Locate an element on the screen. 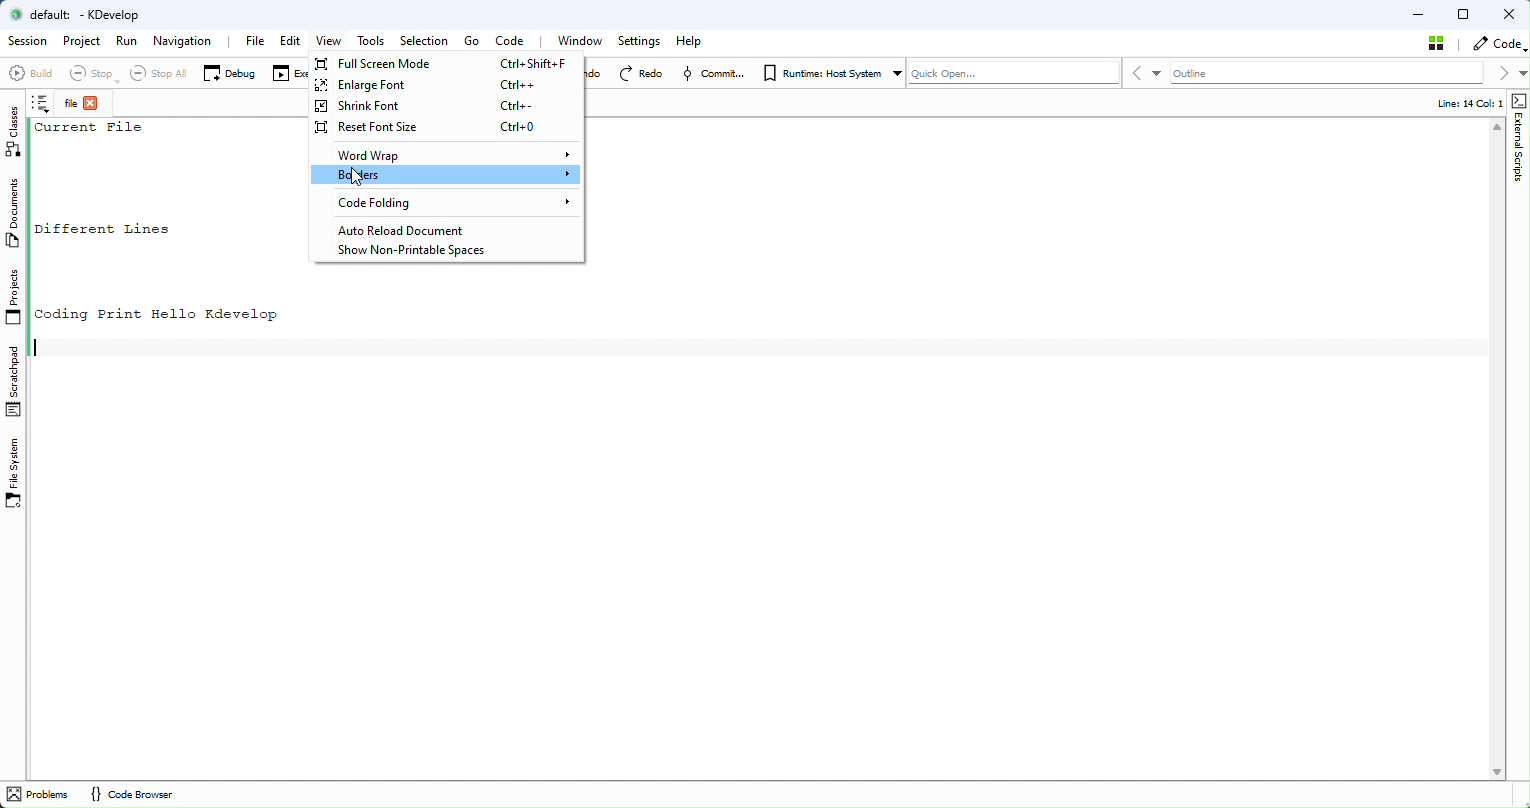 This screenshot has width=1530, height=808. Quick Open is located at coordinates (1013, 72).